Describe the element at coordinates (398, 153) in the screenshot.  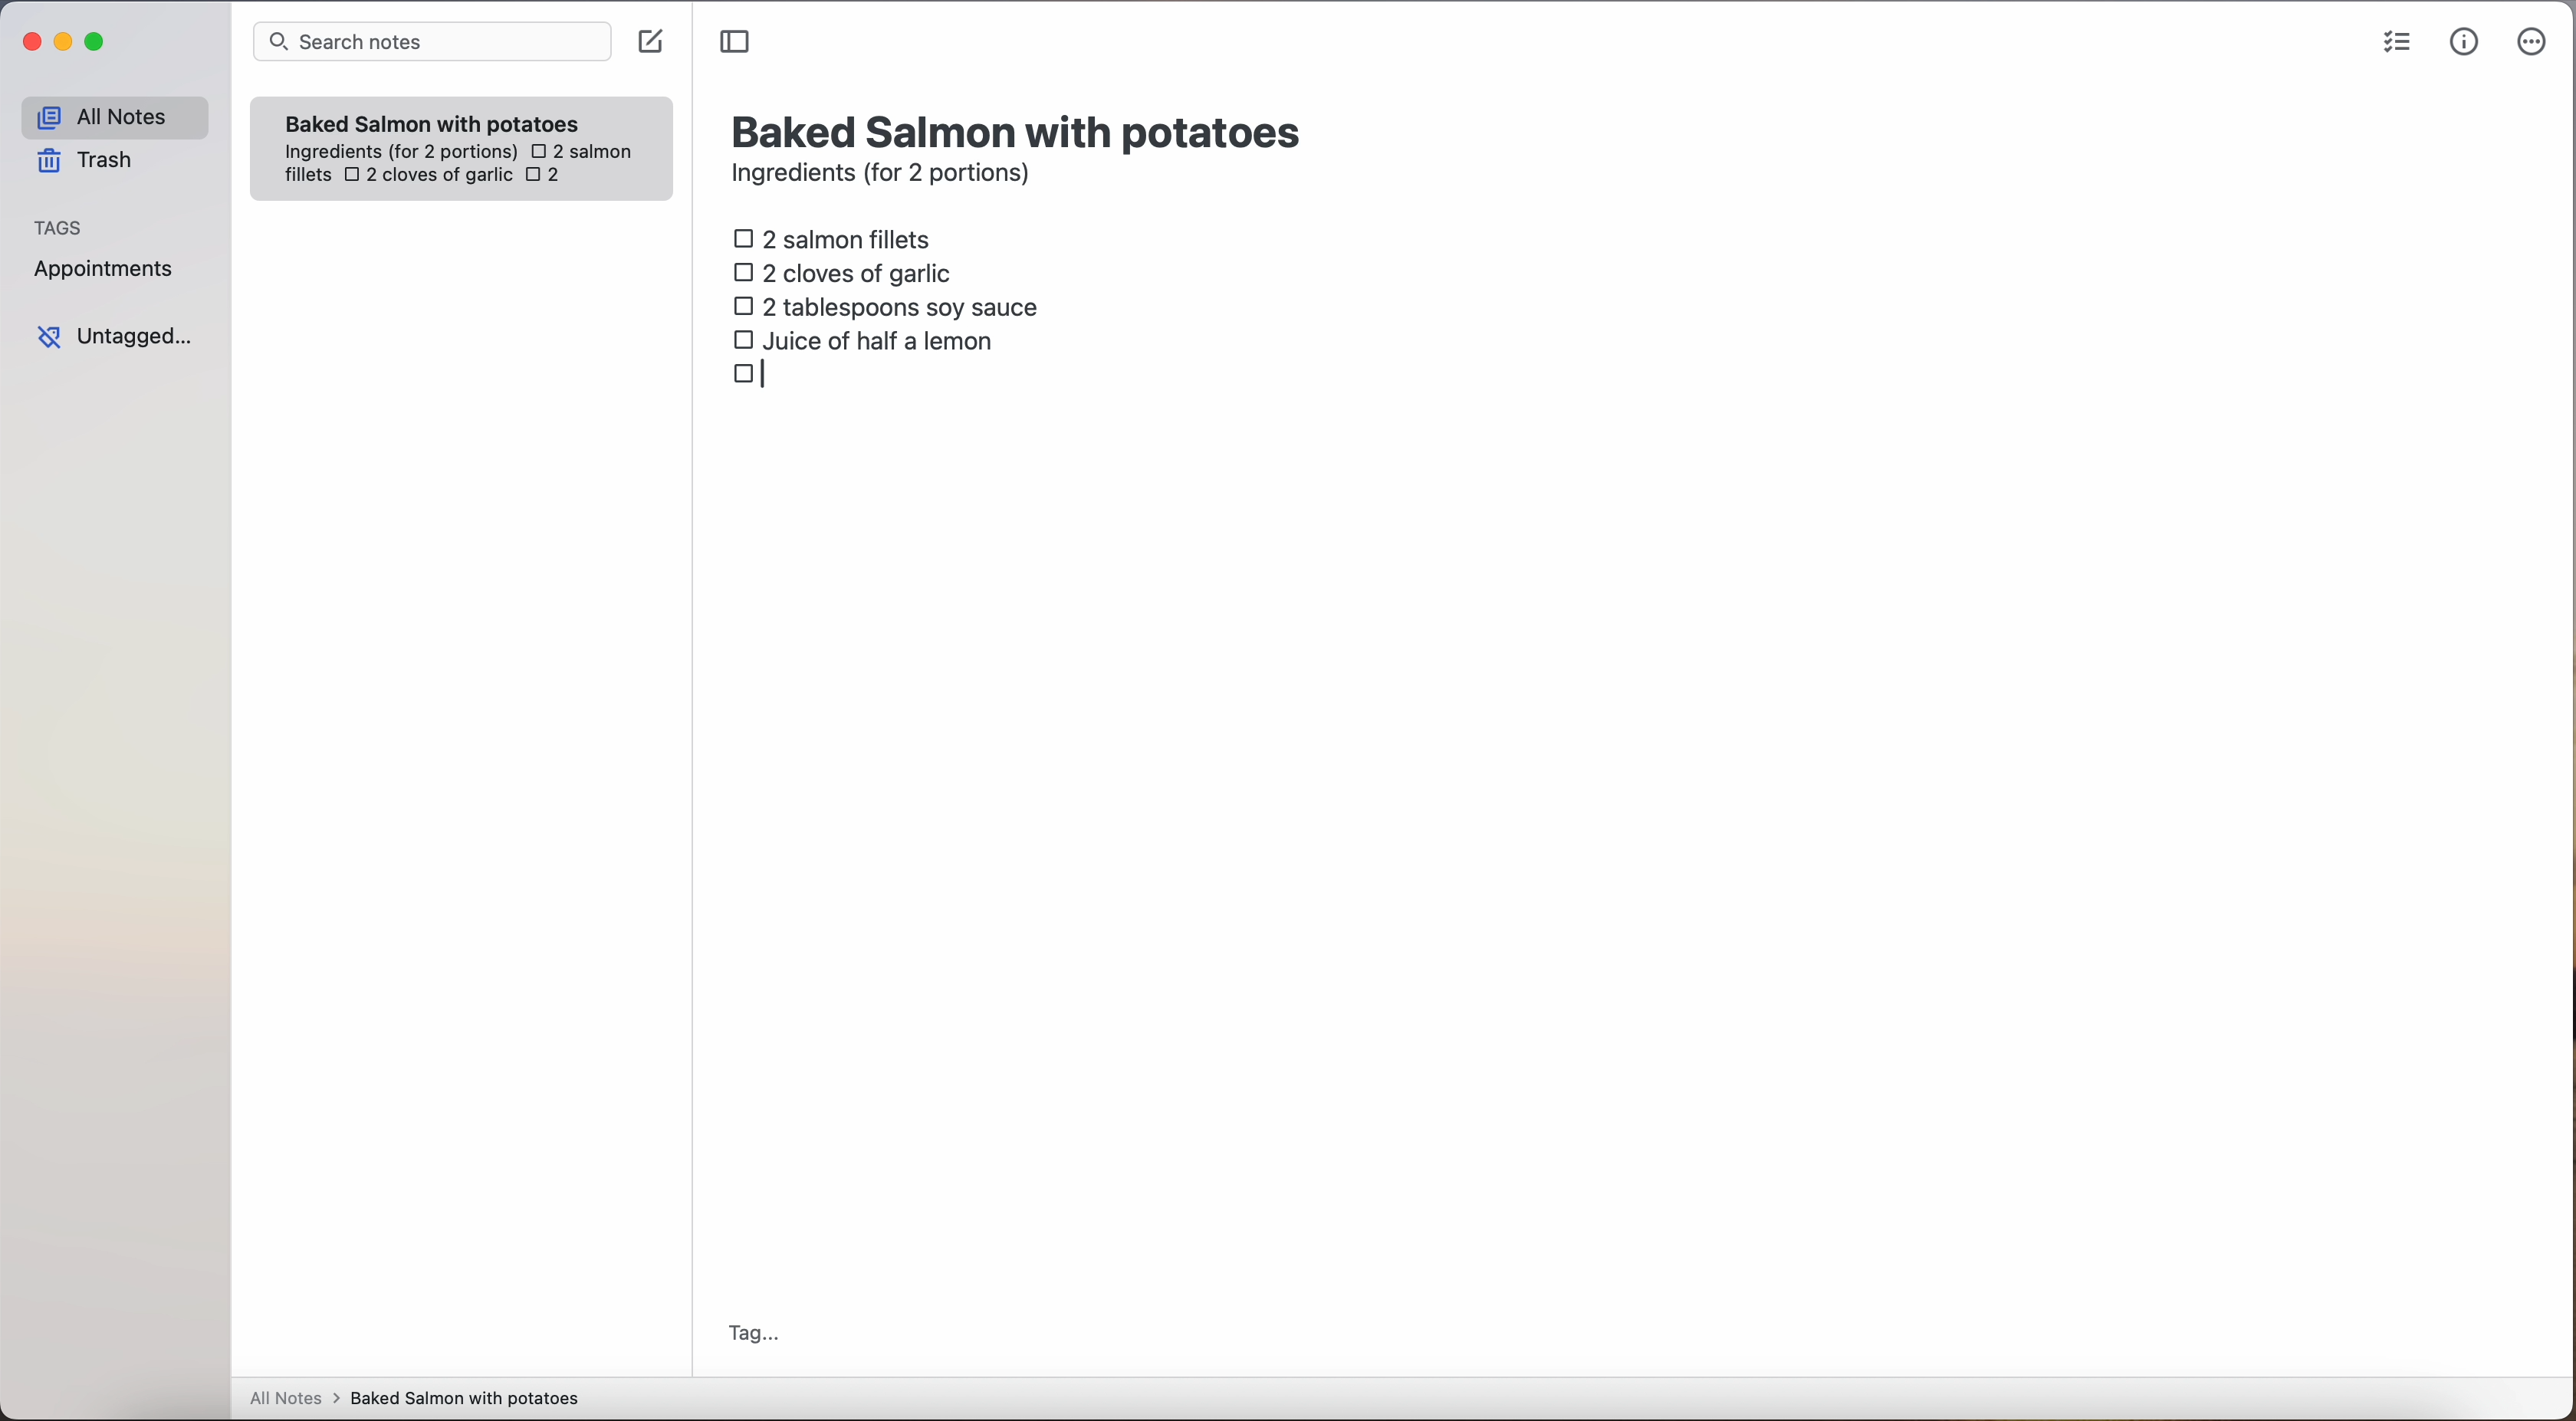
I see `ingredientes (for 2 portions)` at that location.